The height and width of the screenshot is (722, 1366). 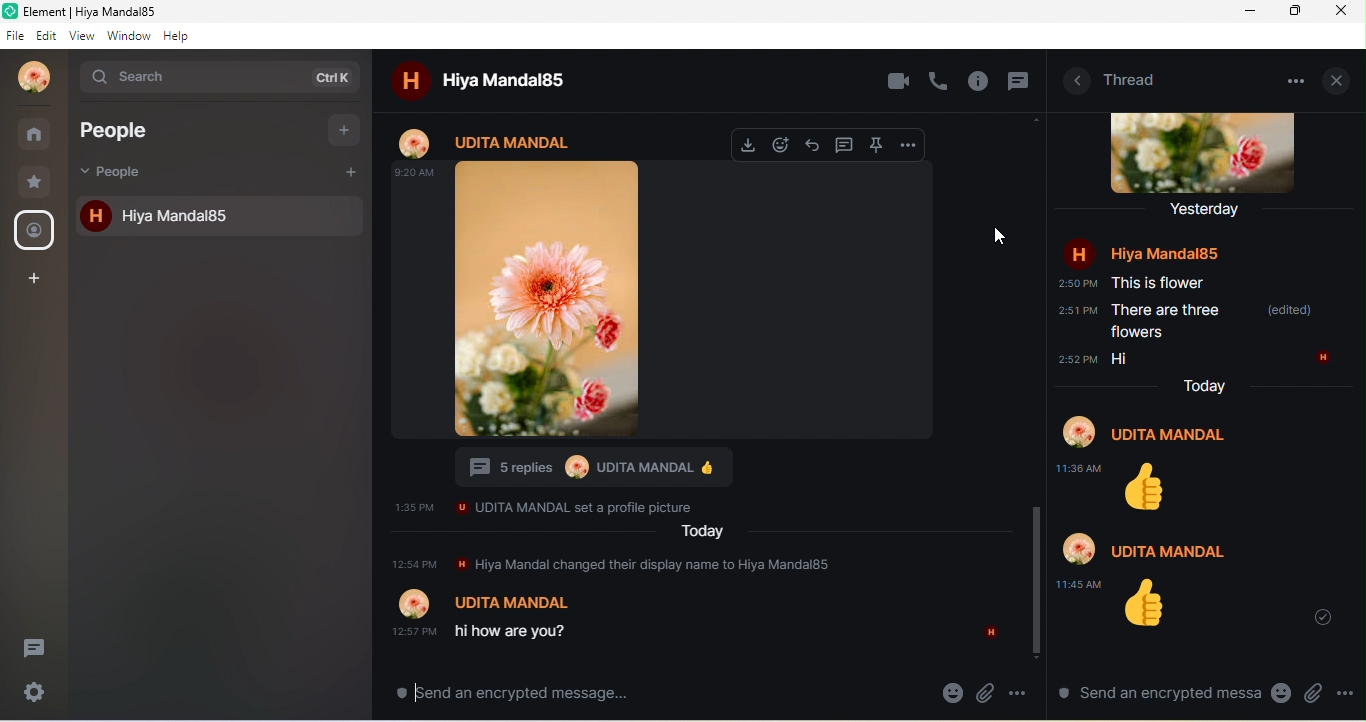 I want to click on voice call, so click(x=939, y=80).